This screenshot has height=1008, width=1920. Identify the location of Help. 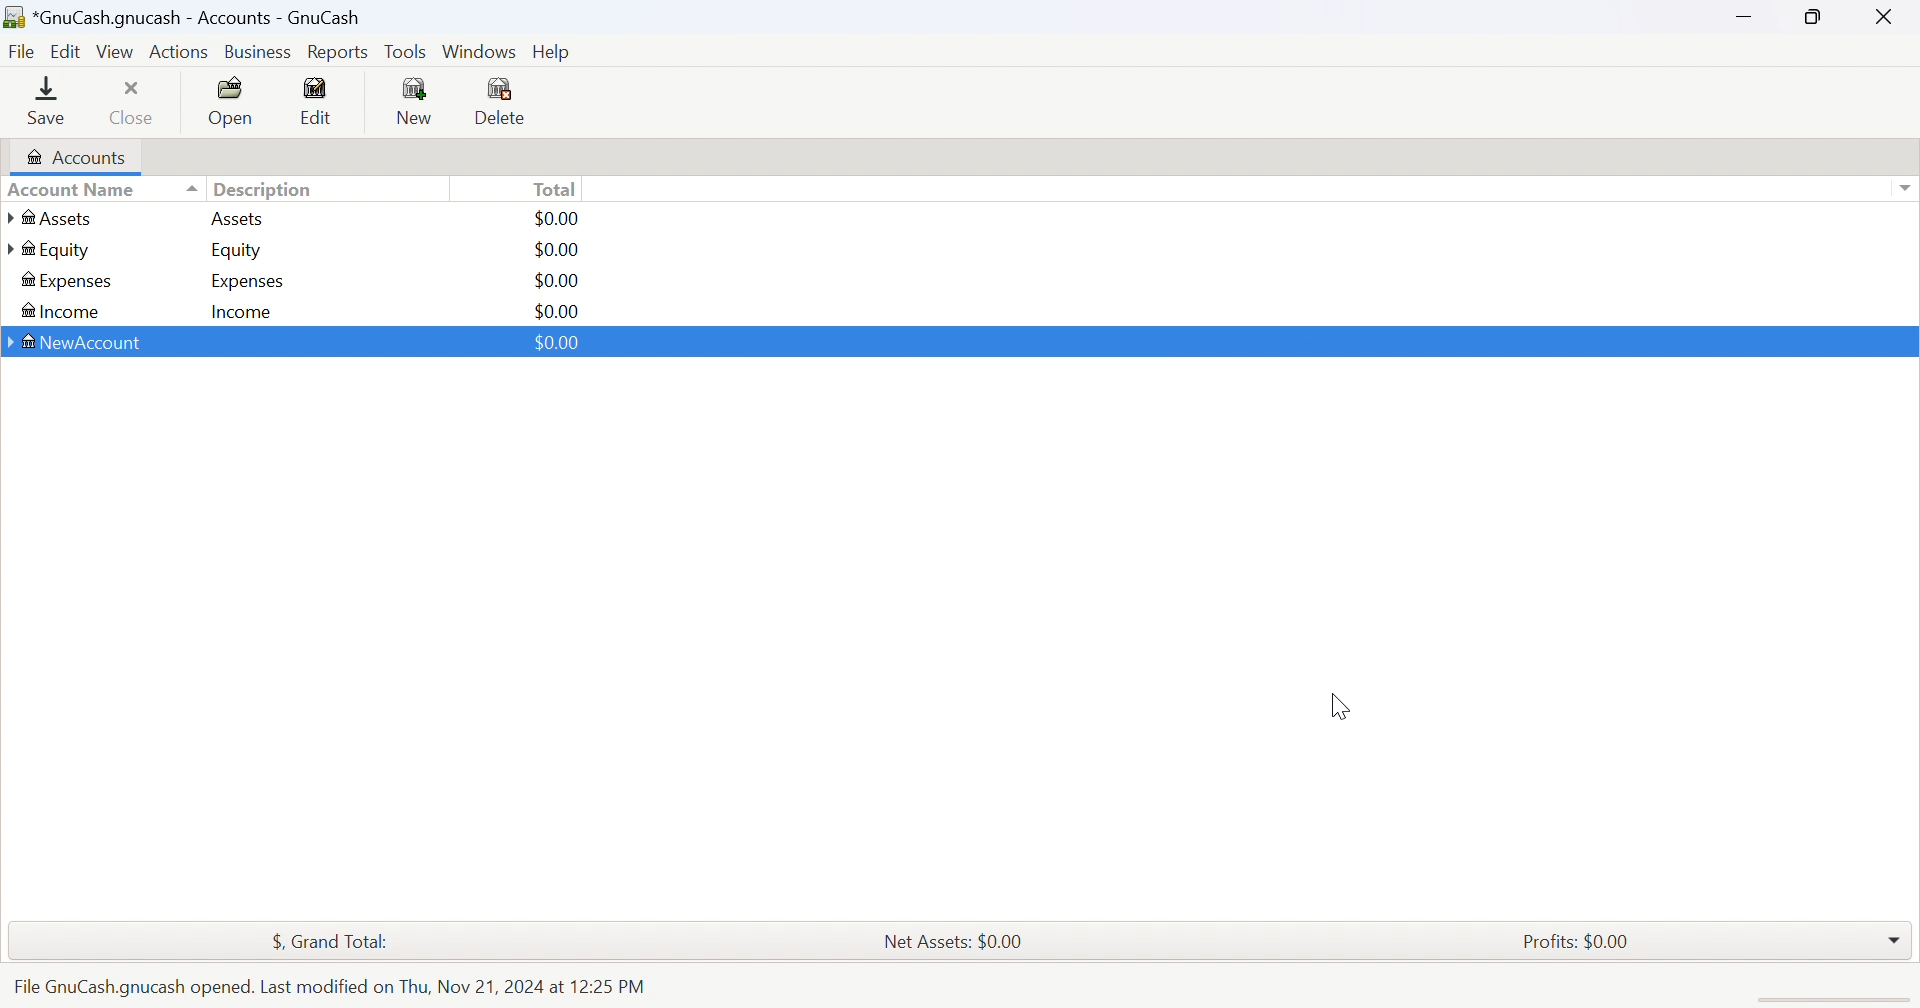
(557, 52).